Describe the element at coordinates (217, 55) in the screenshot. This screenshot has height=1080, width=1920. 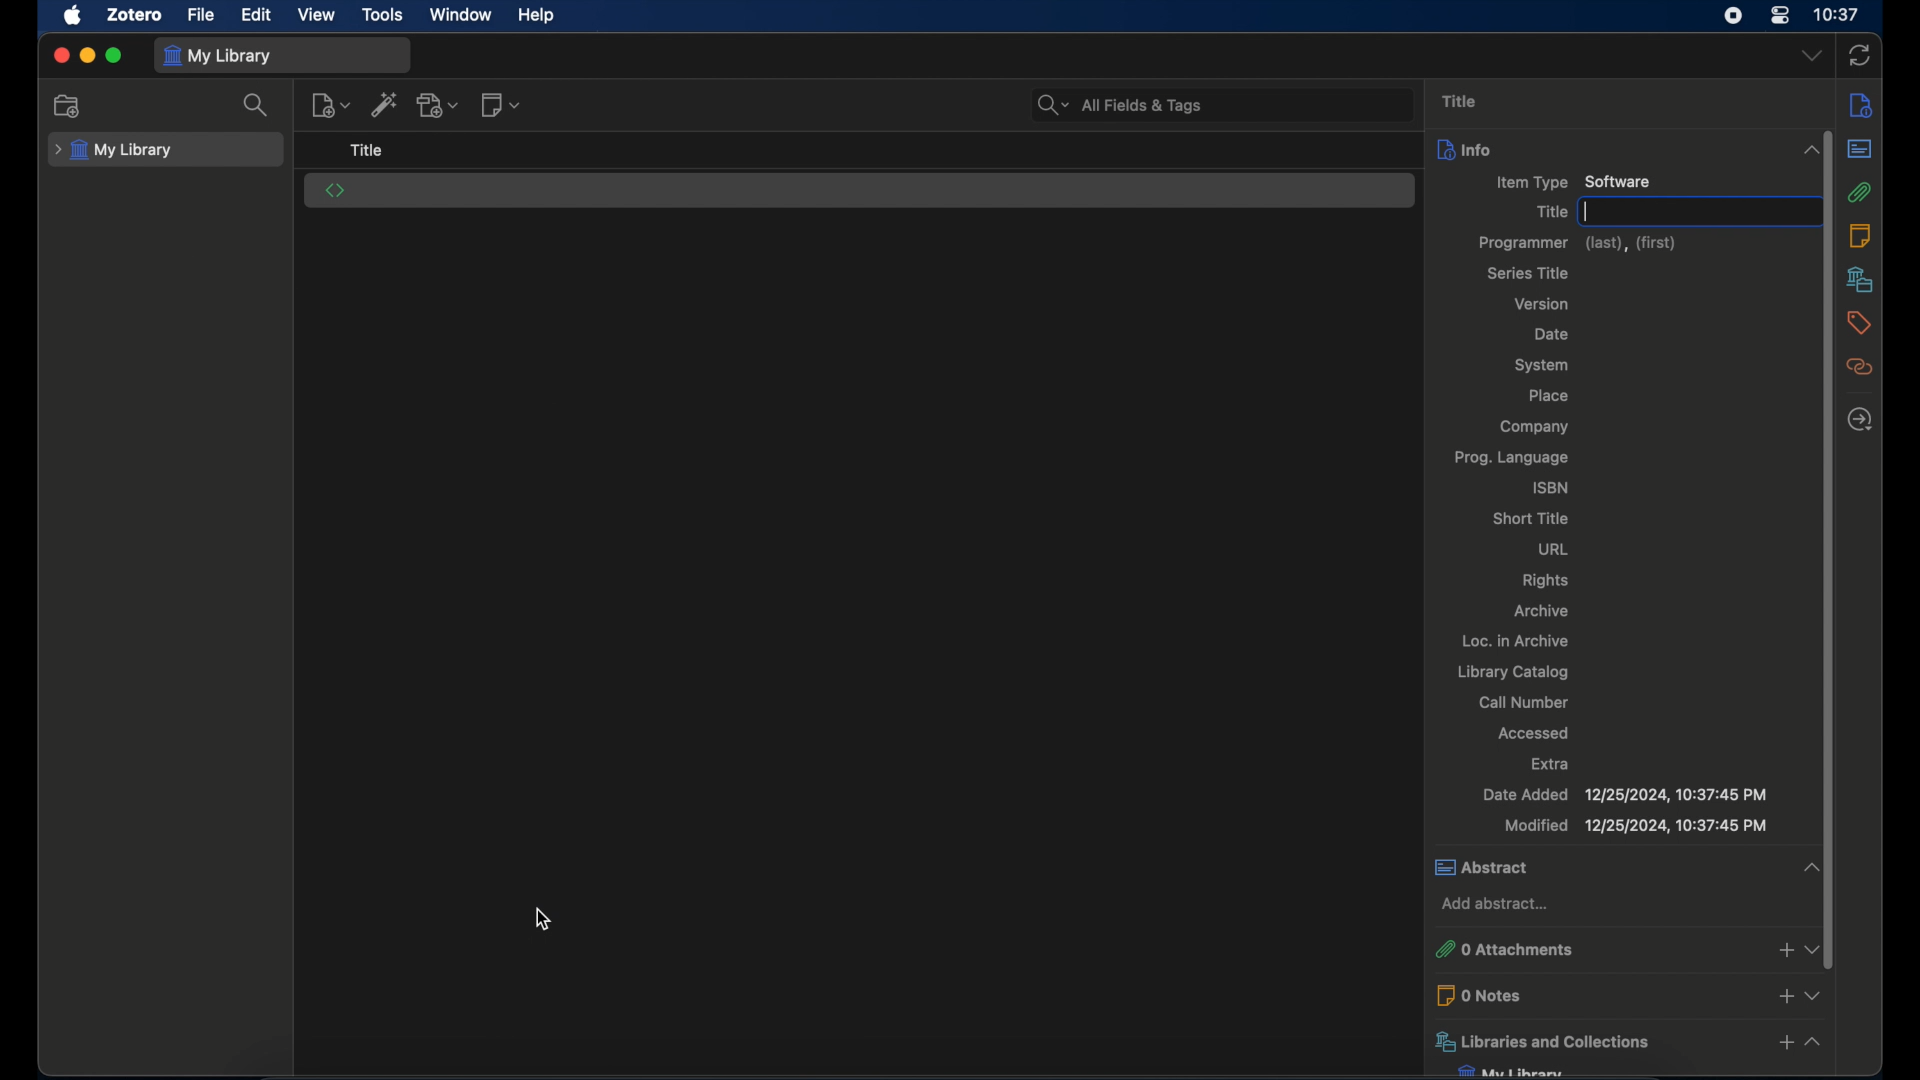
I see `my library` at that location.